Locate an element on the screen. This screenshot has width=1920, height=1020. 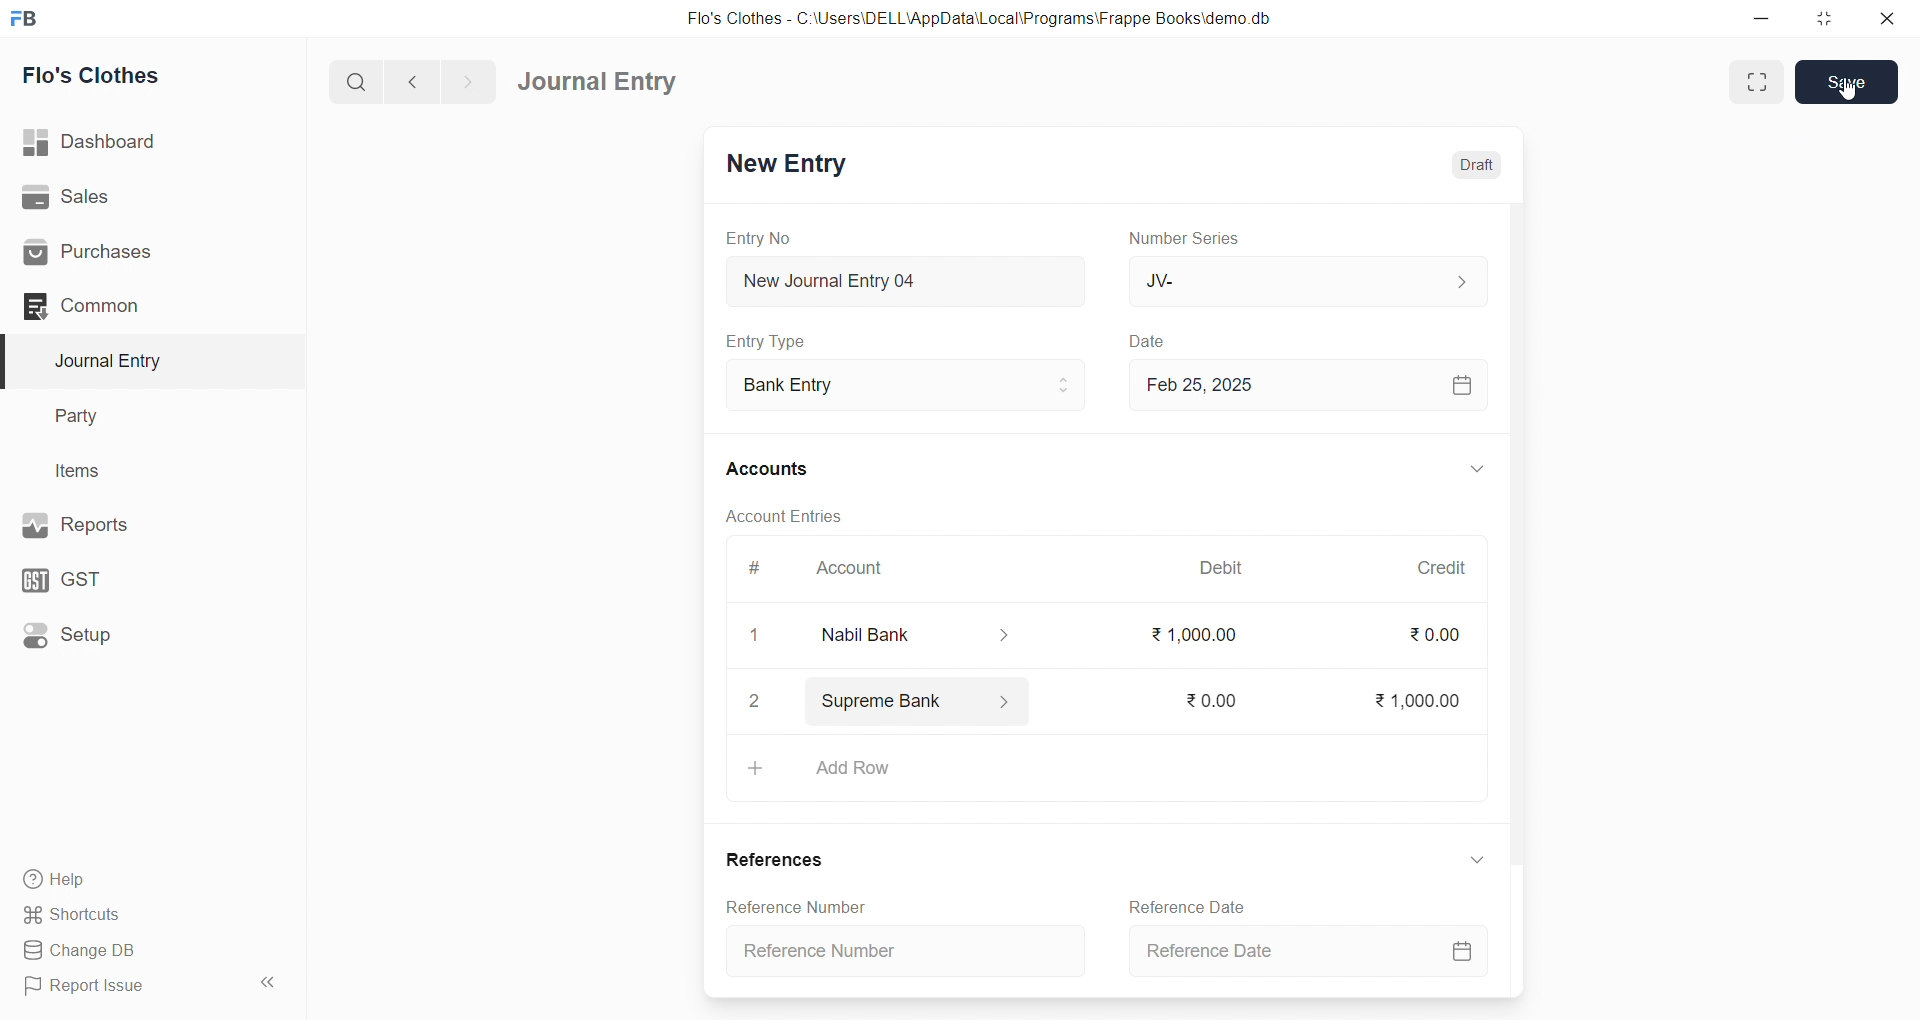
Expand/collapse is located at coordinates (1468, 860).